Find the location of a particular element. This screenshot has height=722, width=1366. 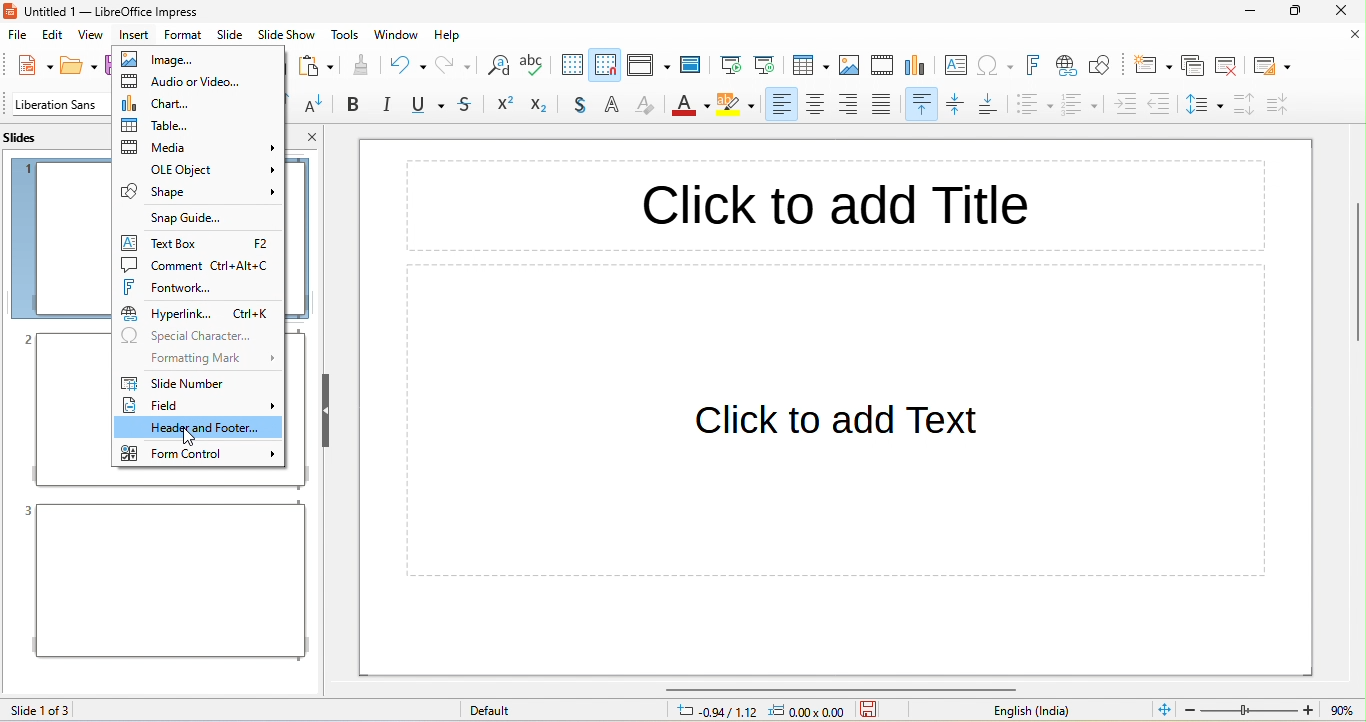

edit is located at coordinates (56, 37).